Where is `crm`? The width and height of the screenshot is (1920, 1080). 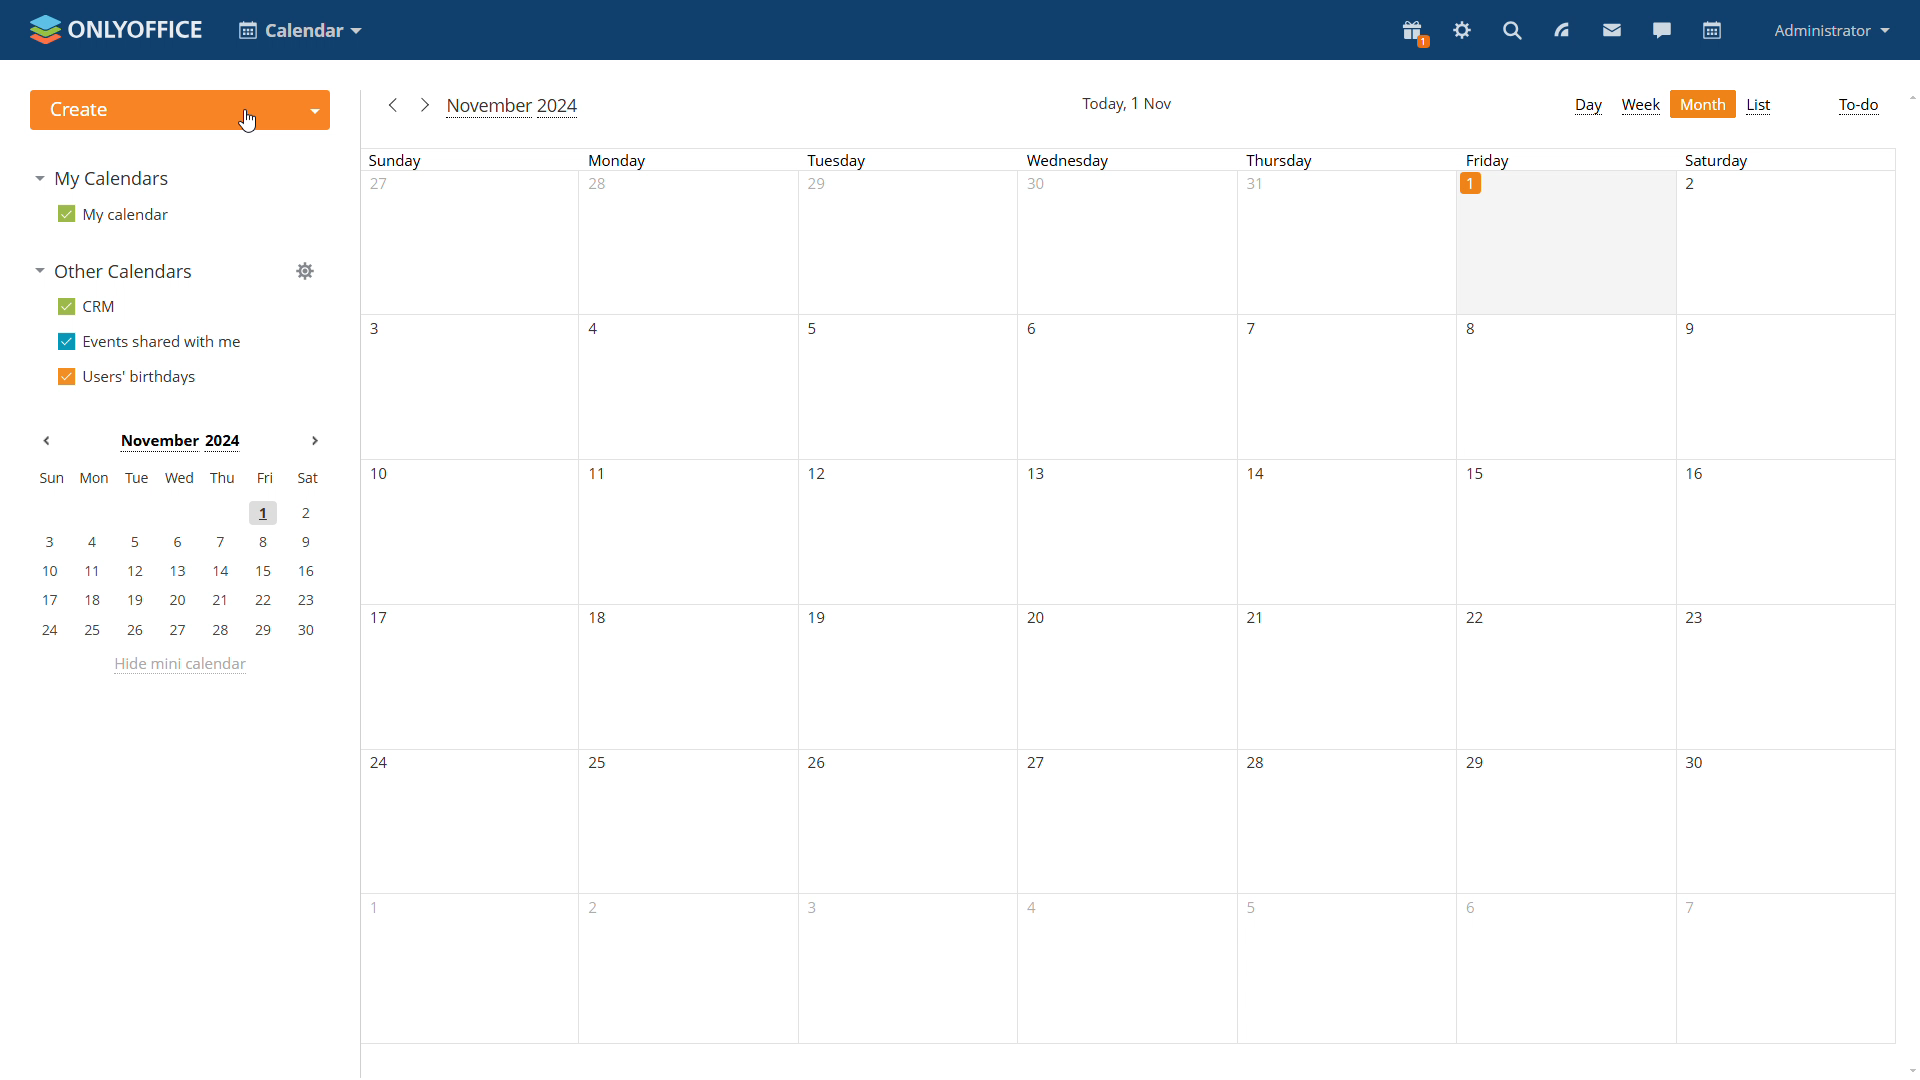
crm is located at coordinates (89, 306).